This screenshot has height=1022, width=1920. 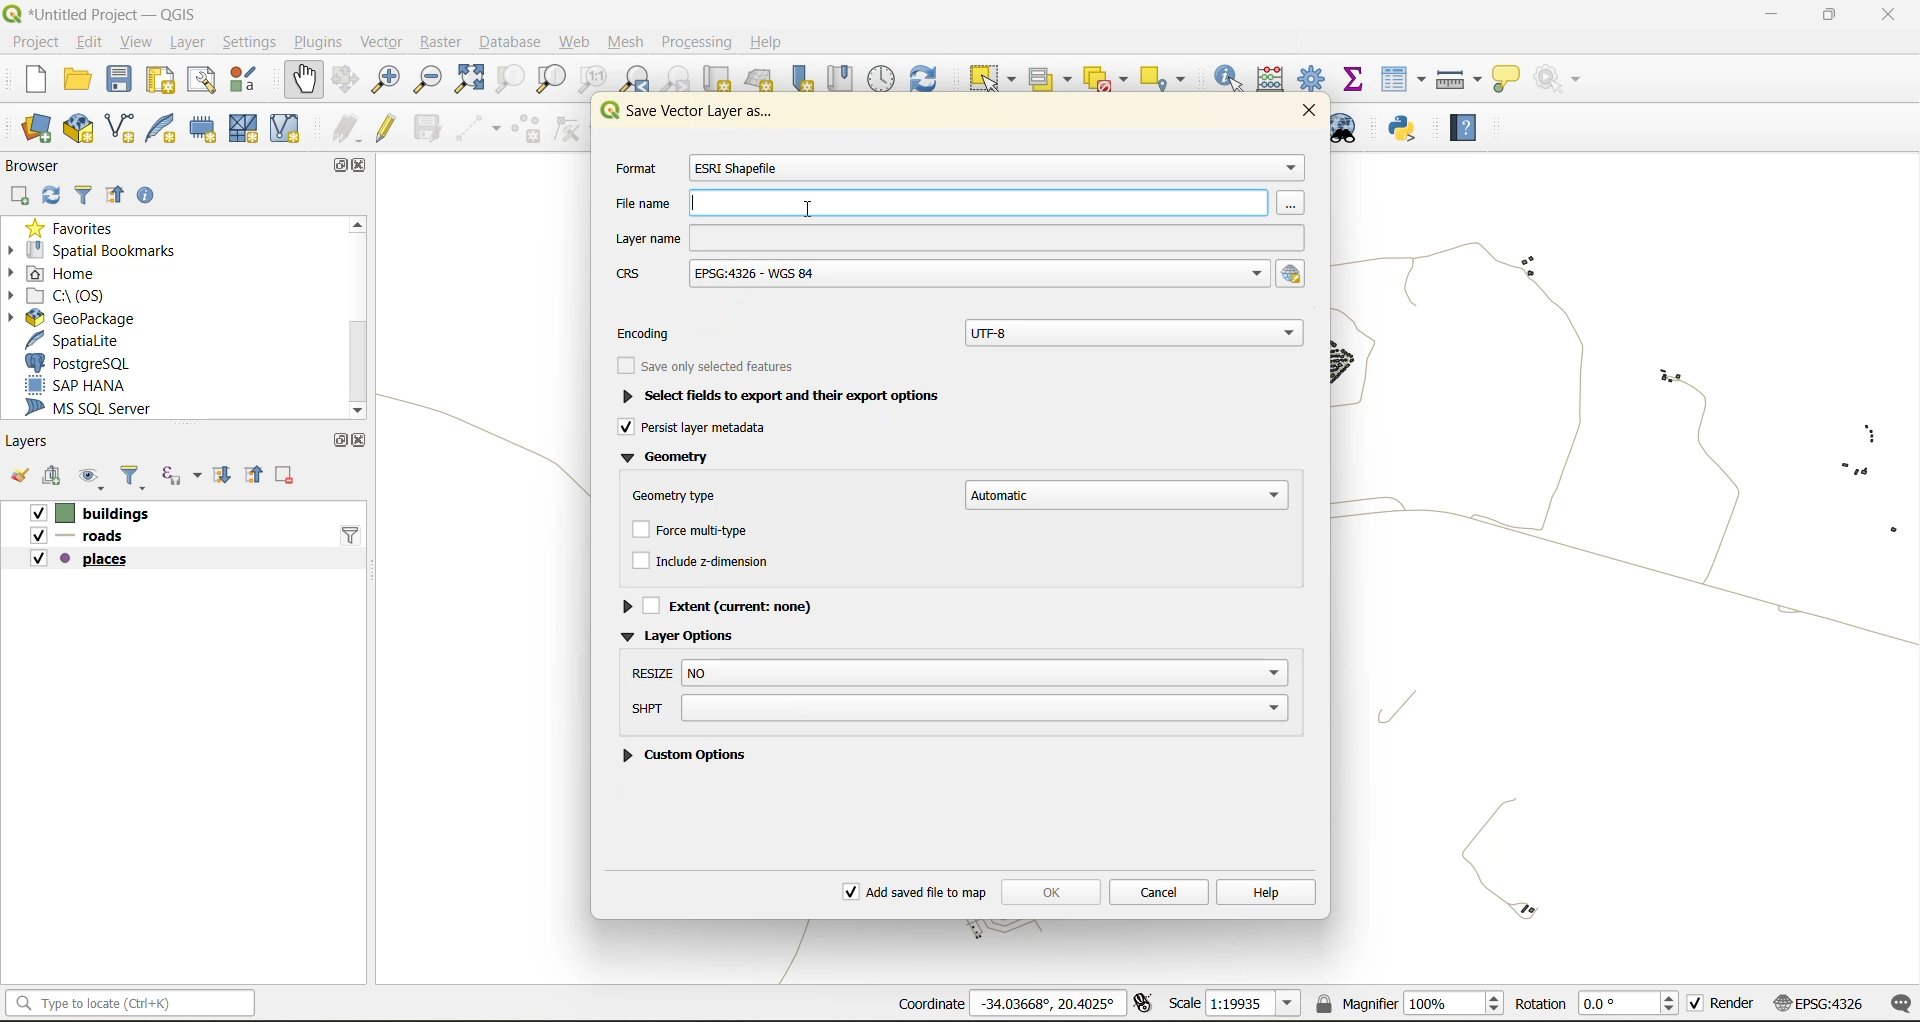 I want to click on format changed, so click(x=741, y=168).